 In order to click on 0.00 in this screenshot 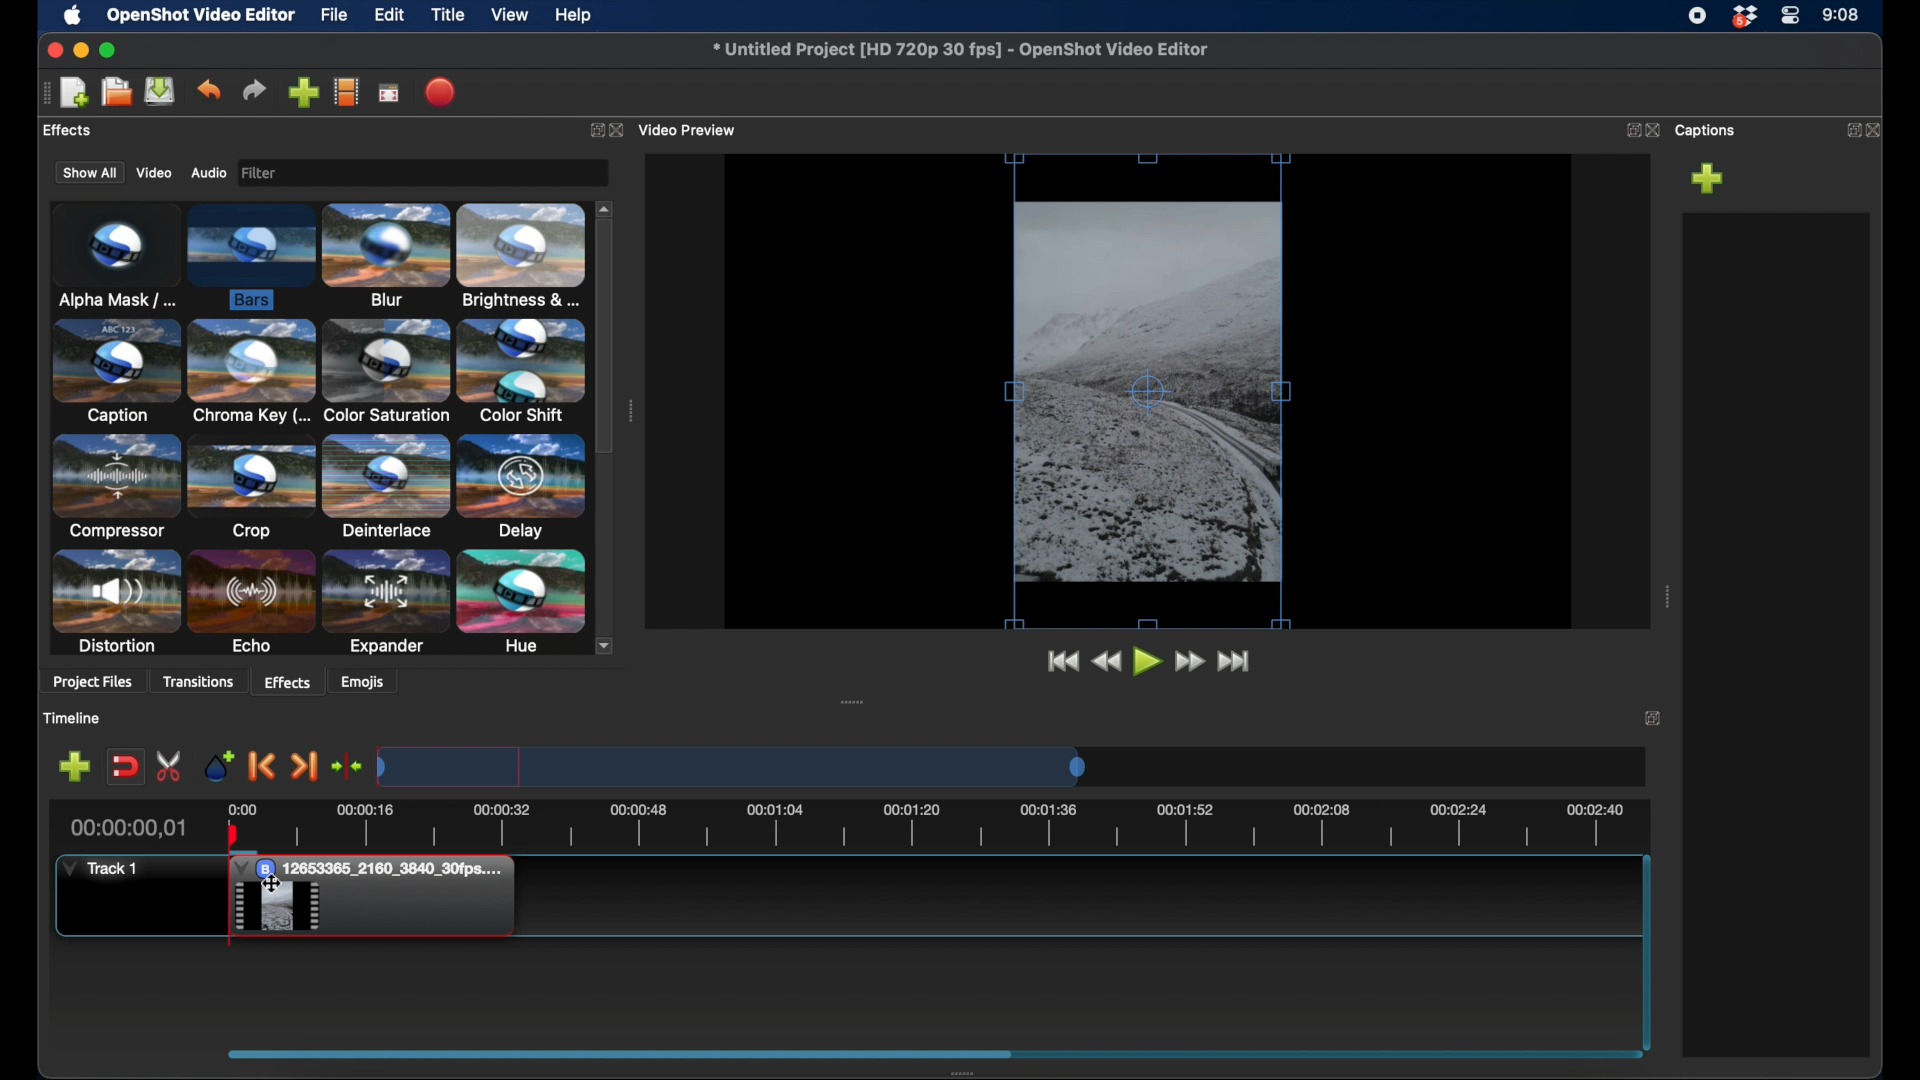, I will do `click(240, 807)`.